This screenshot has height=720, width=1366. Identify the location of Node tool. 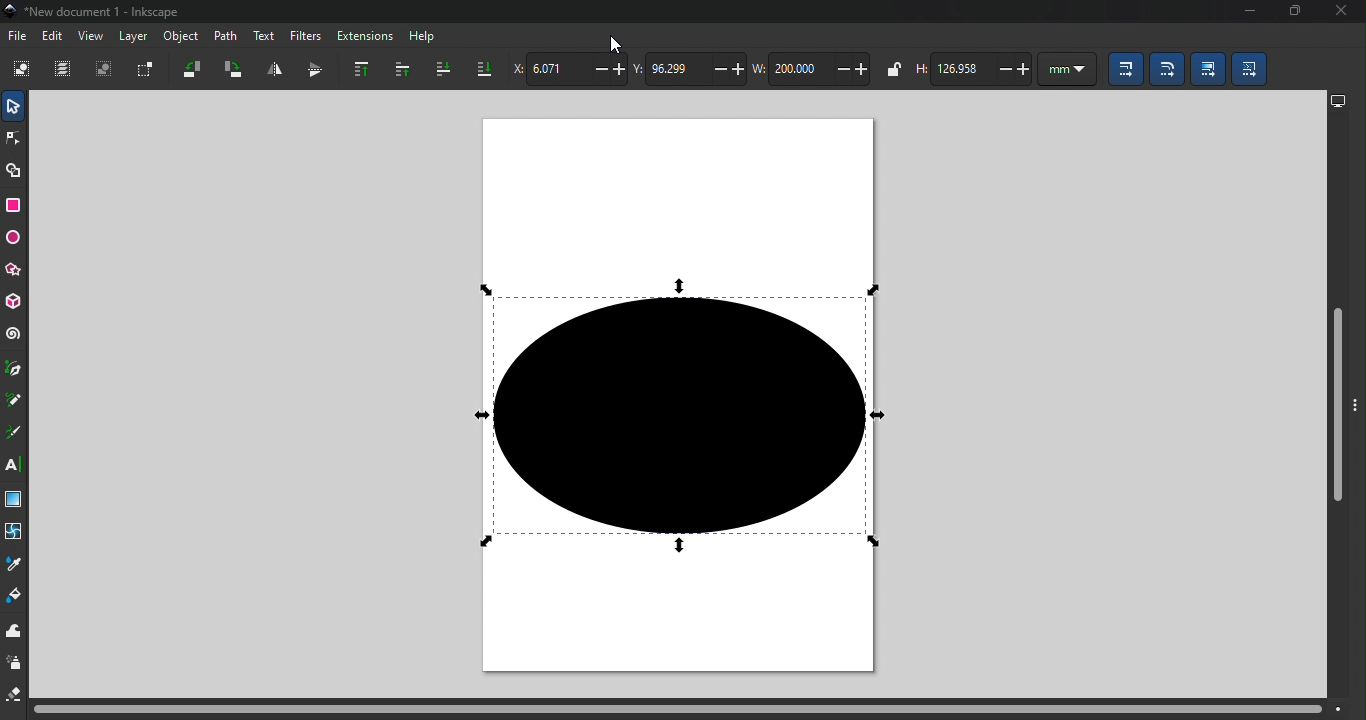
(16, 139).